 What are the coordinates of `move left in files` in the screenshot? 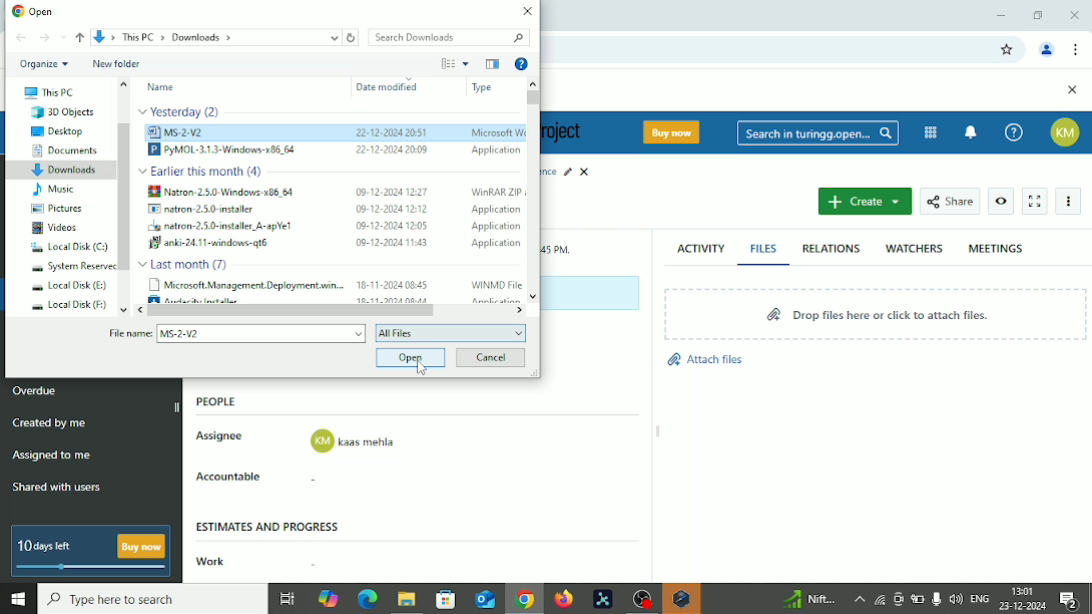 It's located at (139, 310).